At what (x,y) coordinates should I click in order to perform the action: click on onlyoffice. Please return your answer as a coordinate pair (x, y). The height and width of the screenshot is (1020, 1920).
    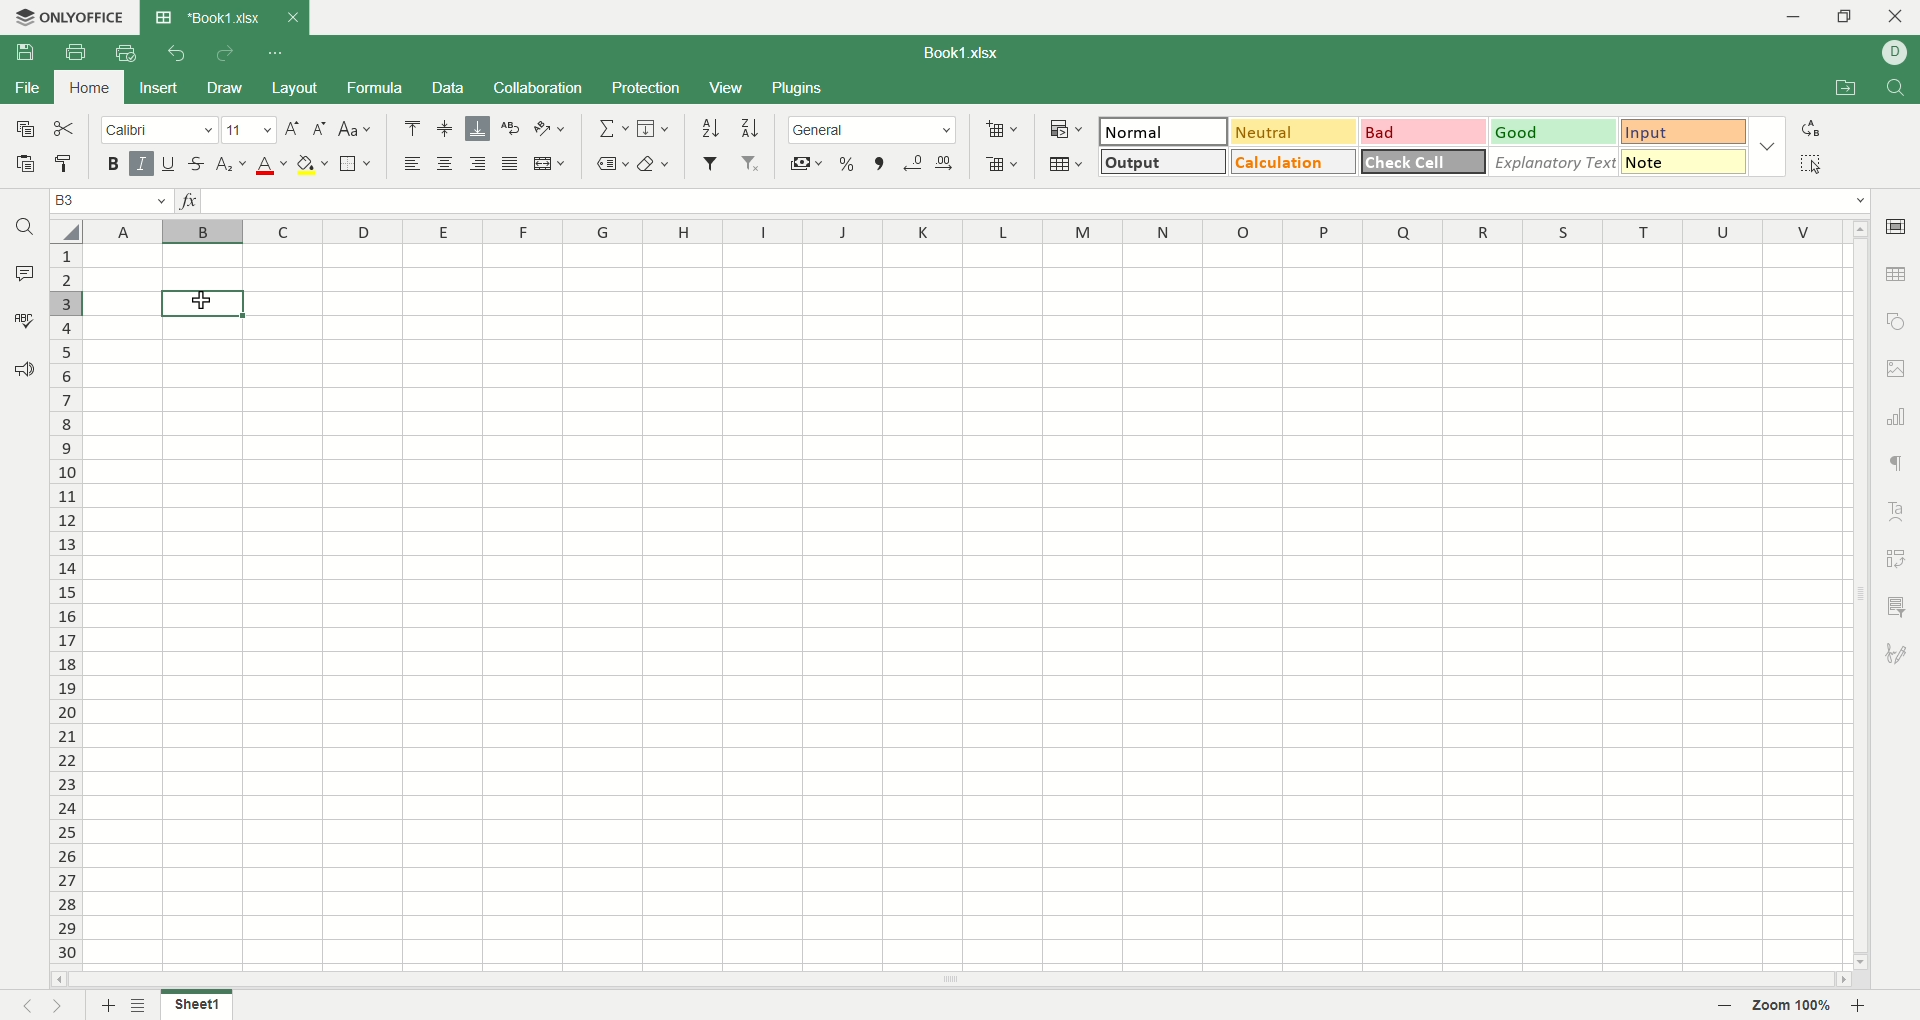
    Looking at the image, I should click on (67, 17).